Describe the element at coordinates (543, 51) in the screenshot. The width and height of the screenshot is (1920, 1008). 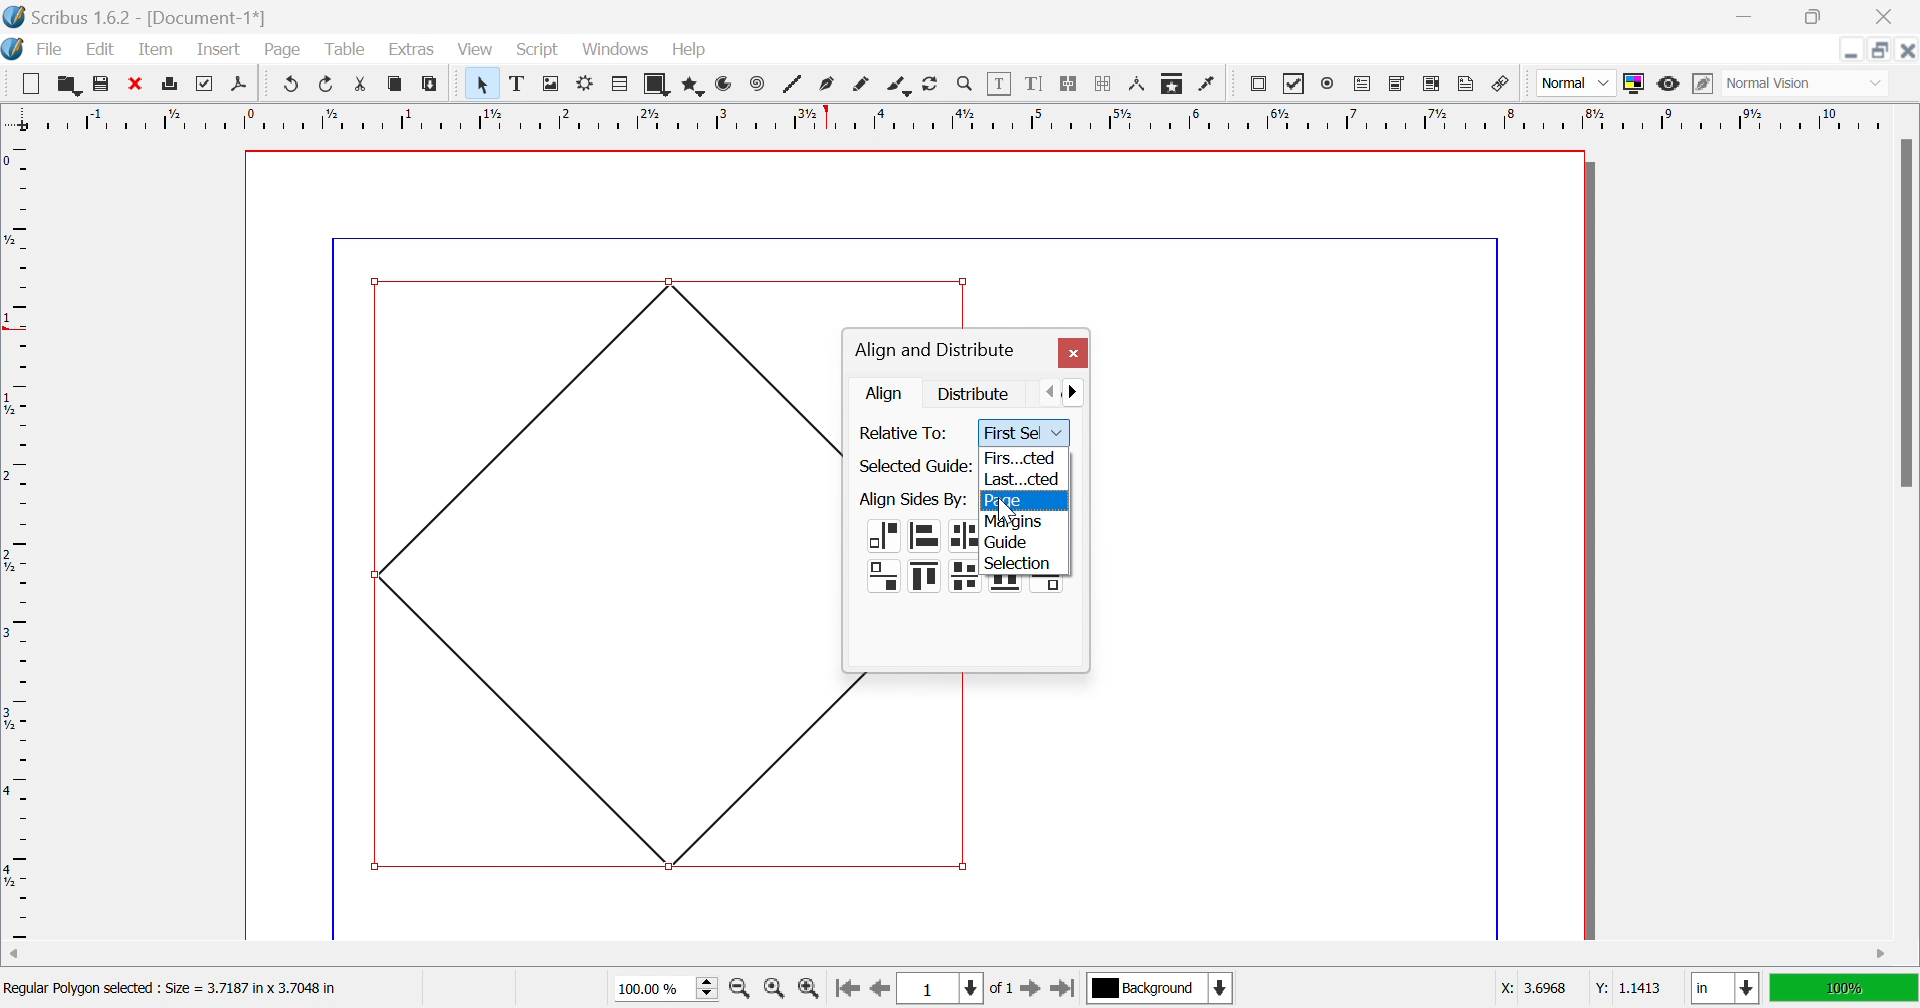
I see `Script` at that location.